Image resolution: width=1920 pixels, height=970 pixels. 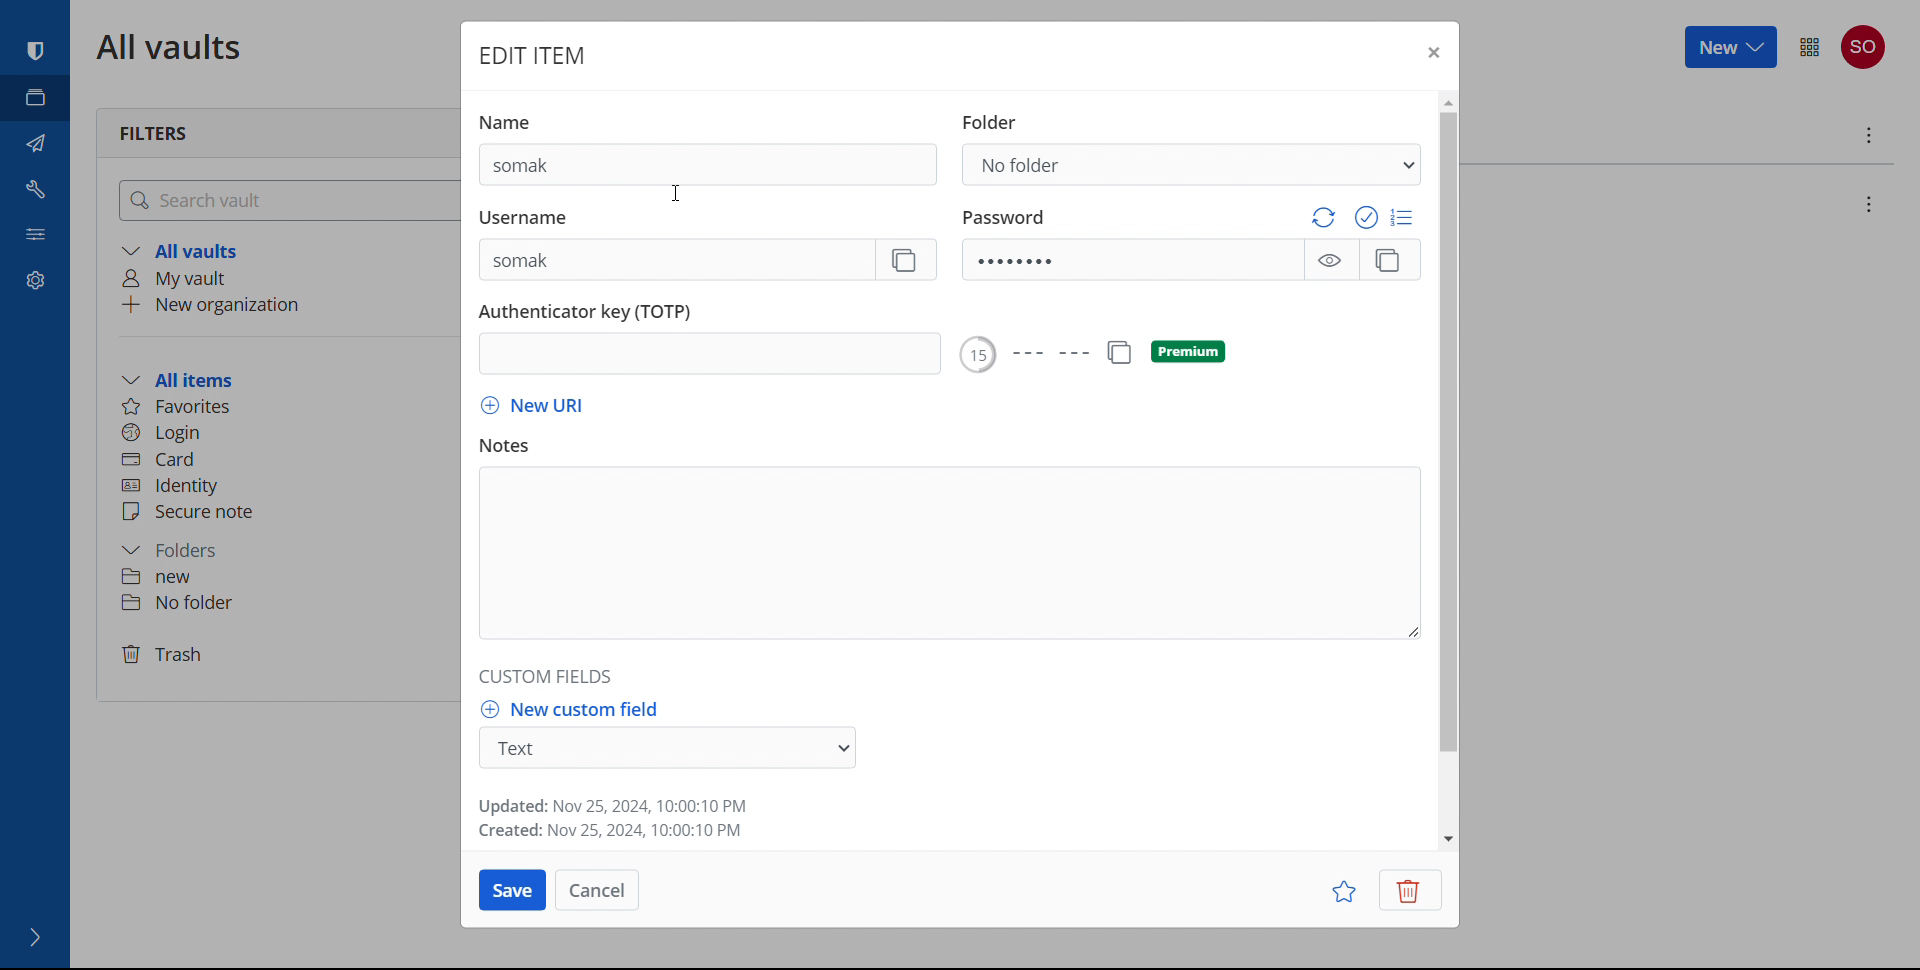 What do you see at coordinates (1866, 137) in the screenshot?
I see `options` at bounding box center [1866, 137].